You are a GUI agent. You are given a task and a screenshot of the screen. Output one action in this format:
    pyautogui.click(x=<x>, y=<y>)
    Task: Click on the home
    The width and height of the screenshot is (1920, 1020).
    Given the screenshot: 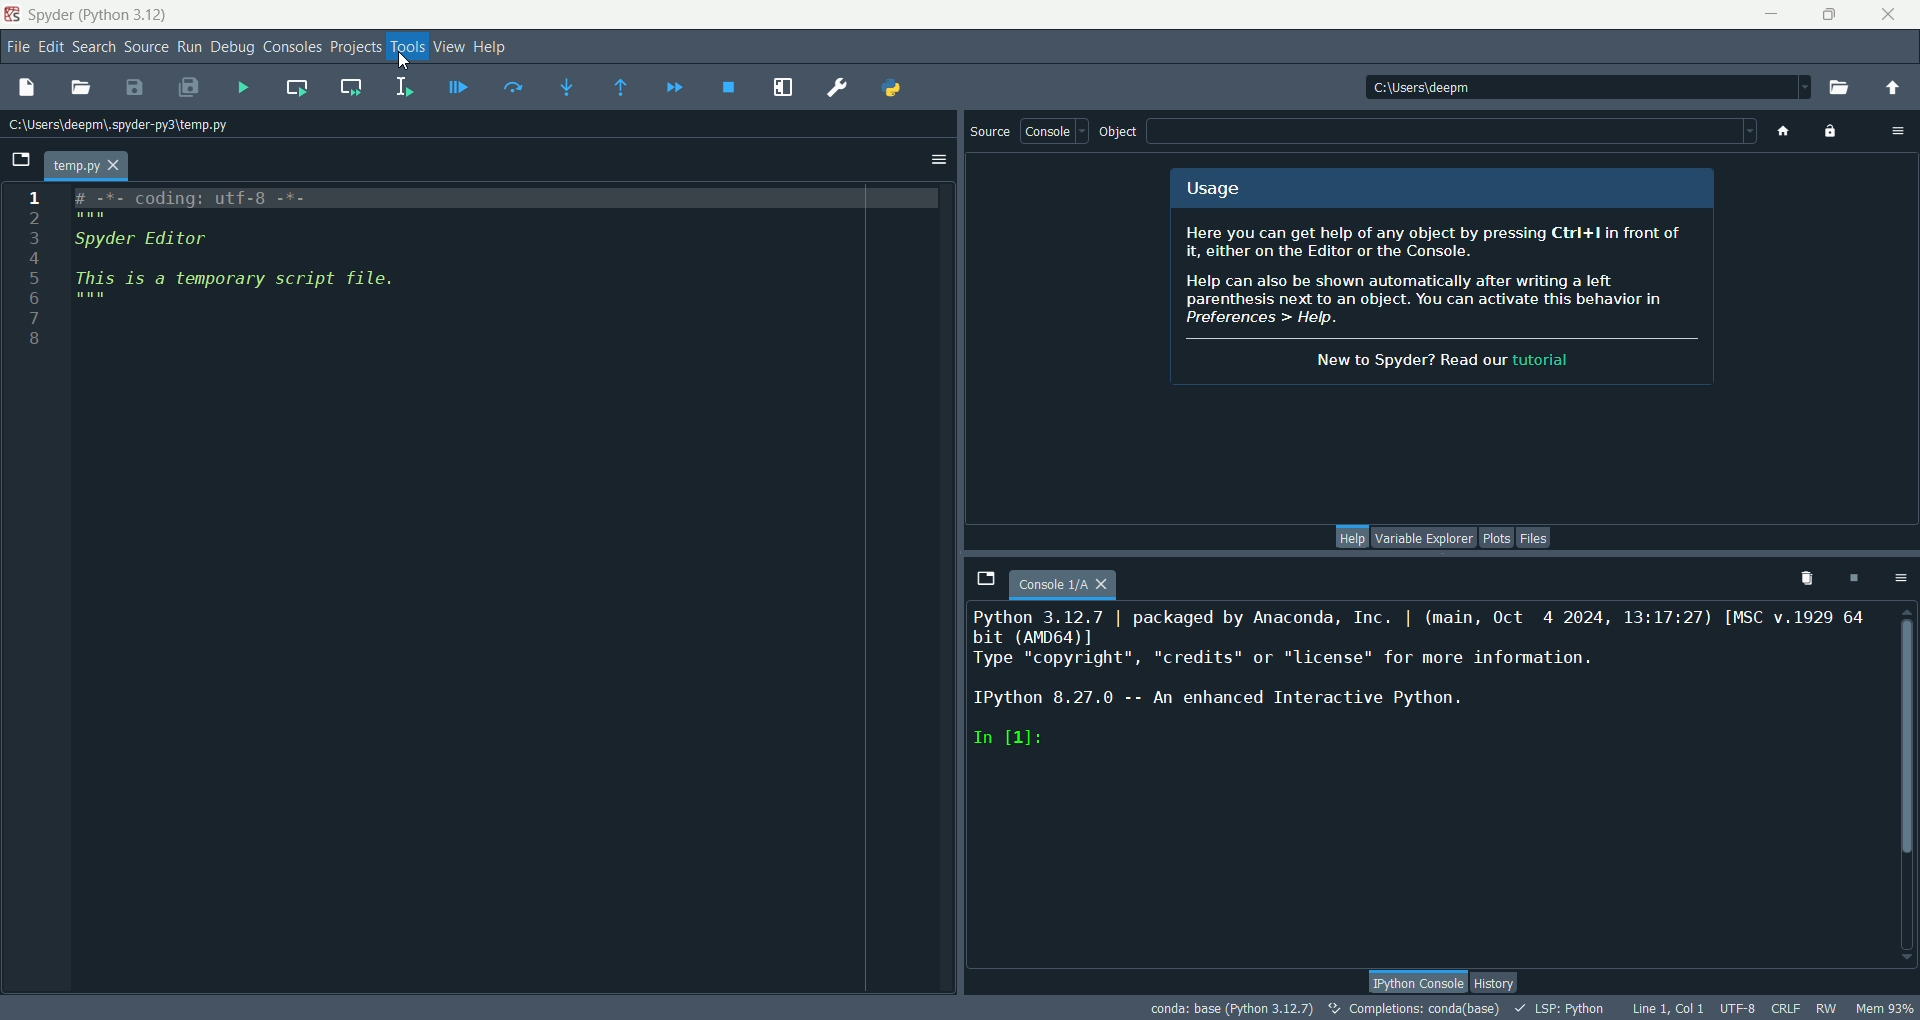 What is the action you would take?
    pyautogui.click(x=1780, y=129)
    